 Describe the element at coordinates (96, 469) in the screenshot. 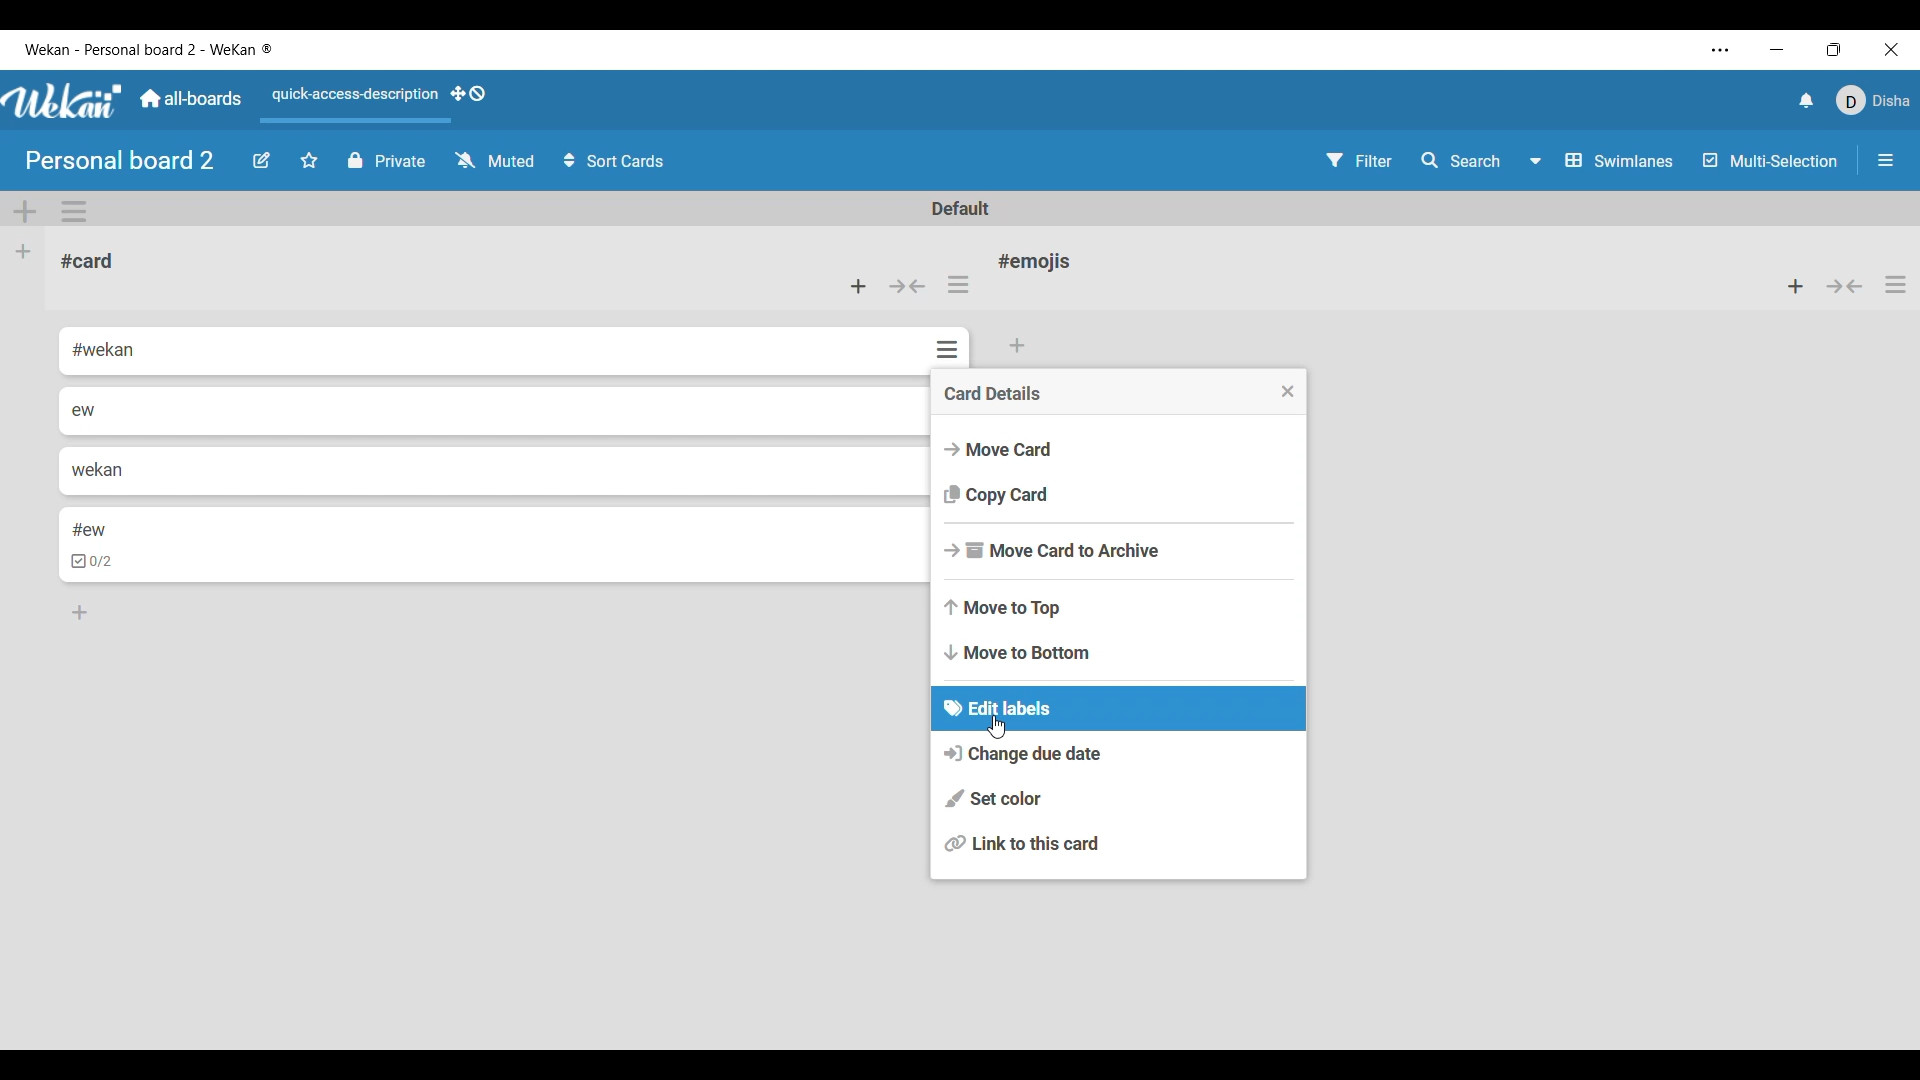

I see `wekan` at that location.